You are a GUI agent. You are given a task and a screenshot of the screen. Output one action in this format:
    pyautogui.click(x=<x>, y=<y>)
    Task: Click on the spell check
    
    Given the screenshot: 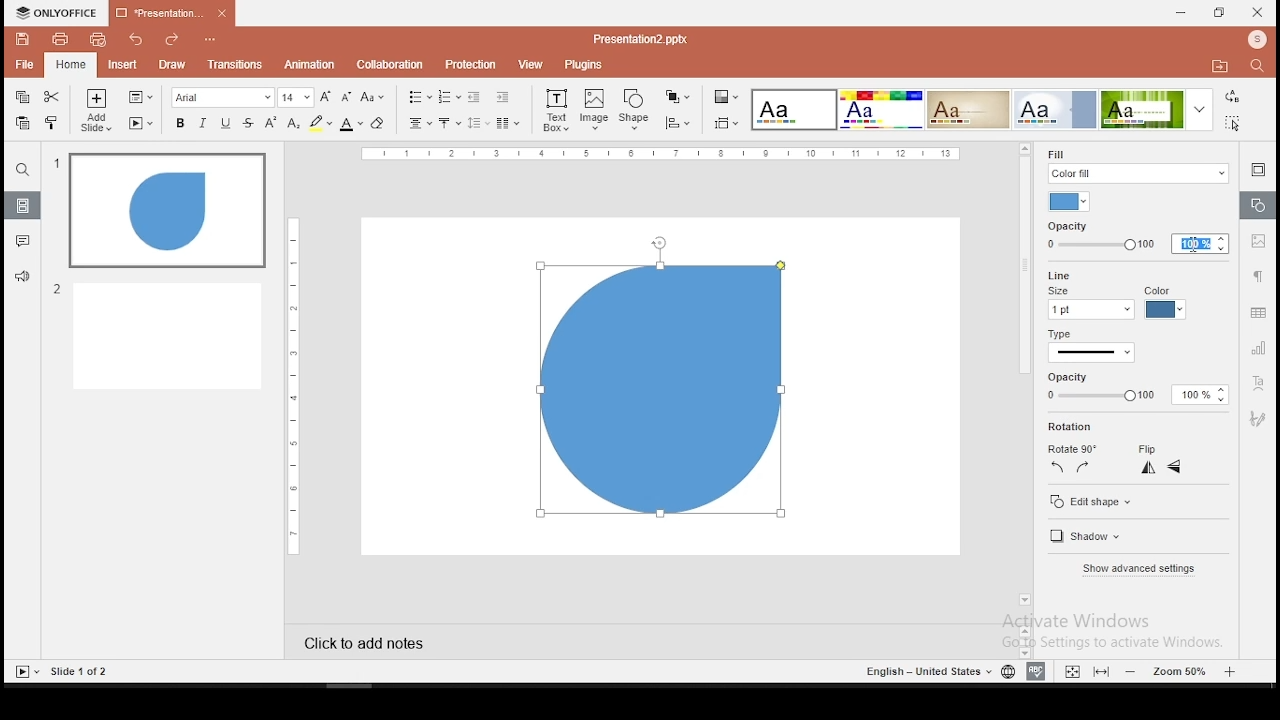 What is the action you would take?
    pyautogui.click(x=1036, y=672)
    